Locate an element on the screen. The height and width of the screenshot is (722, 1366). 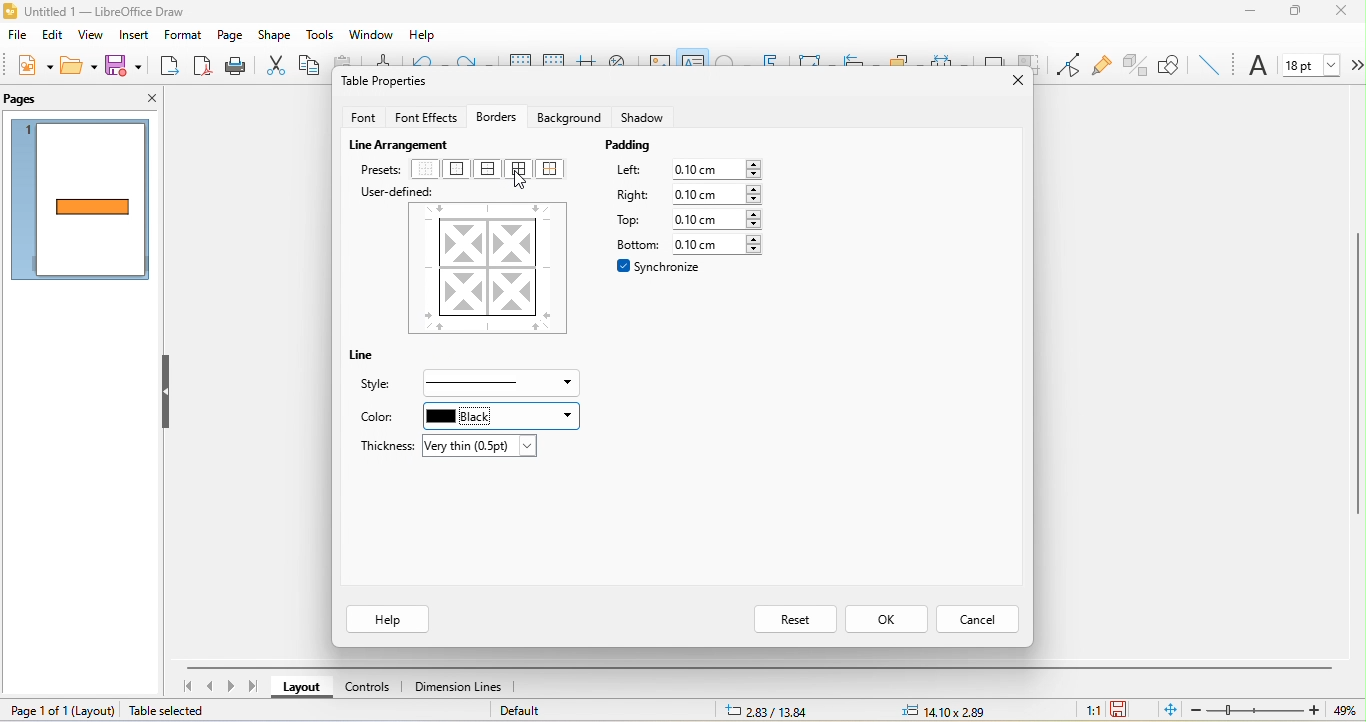
window is located at coordinates (368, 33).